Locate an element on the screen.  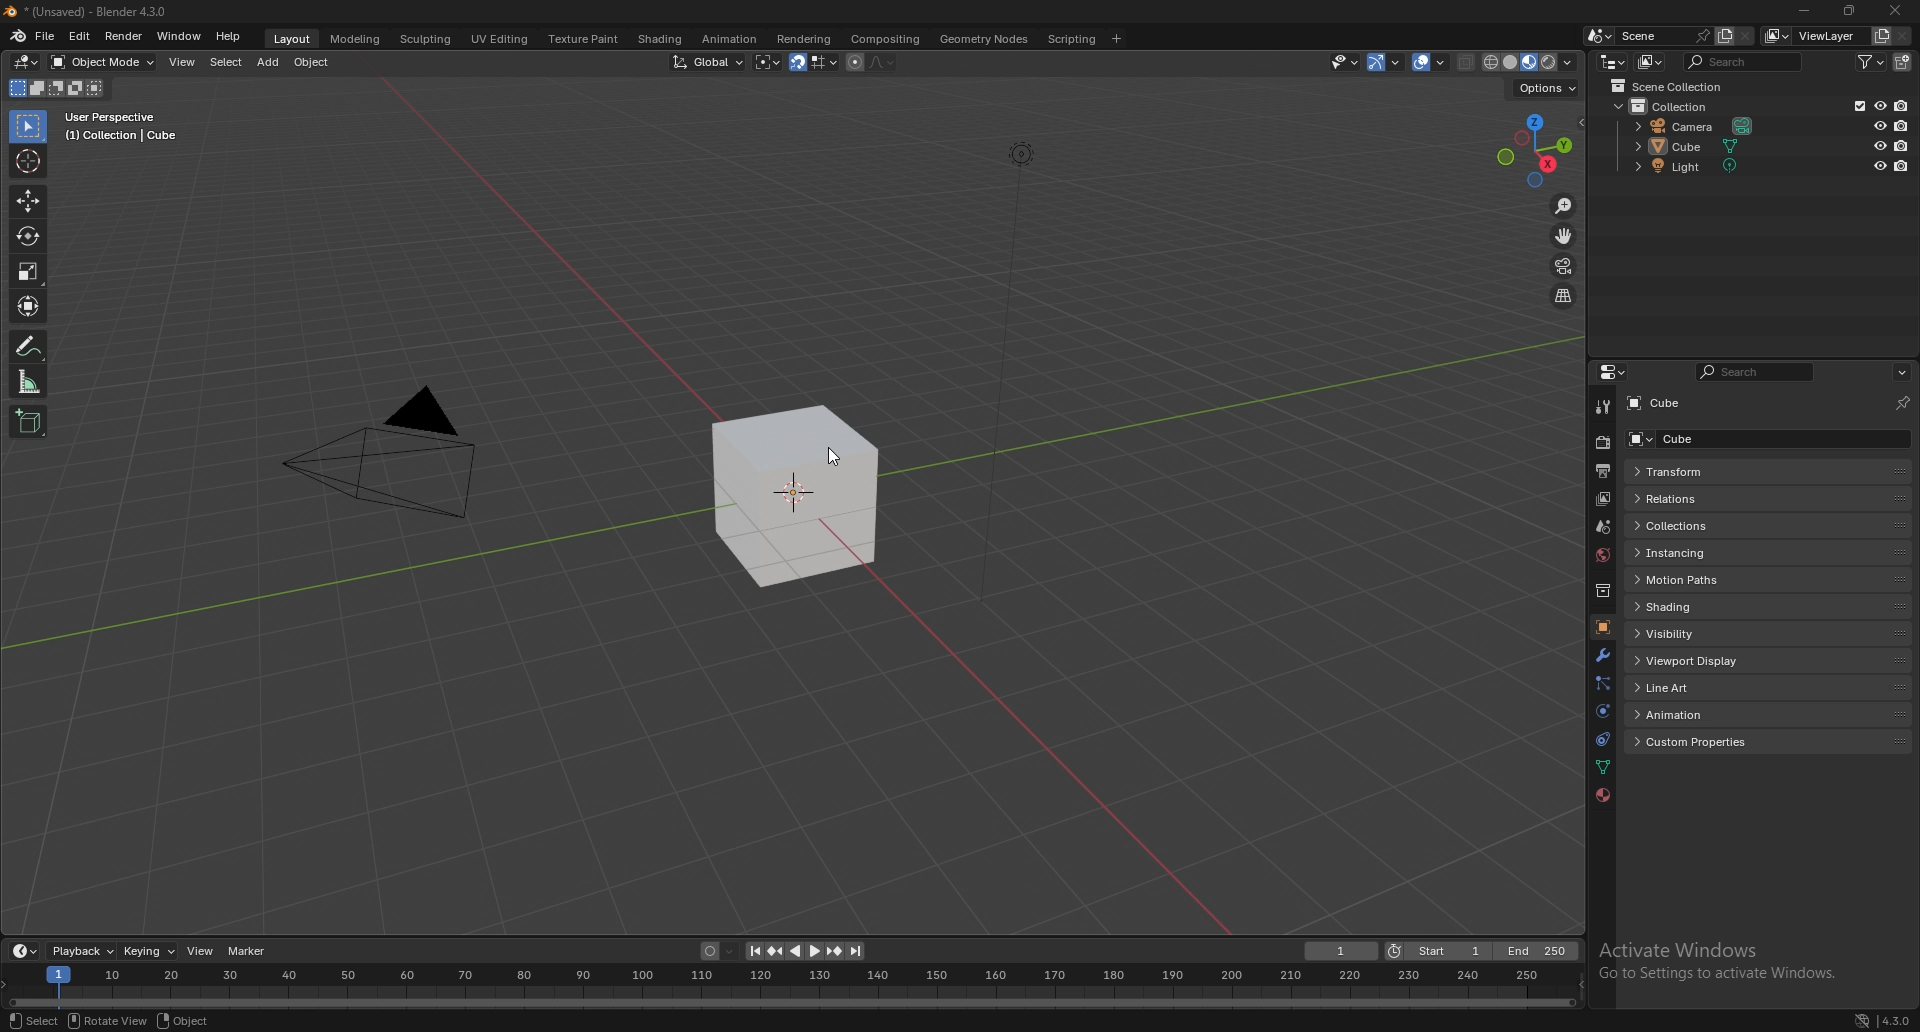
uv editing is located at coordinates (498, 38).